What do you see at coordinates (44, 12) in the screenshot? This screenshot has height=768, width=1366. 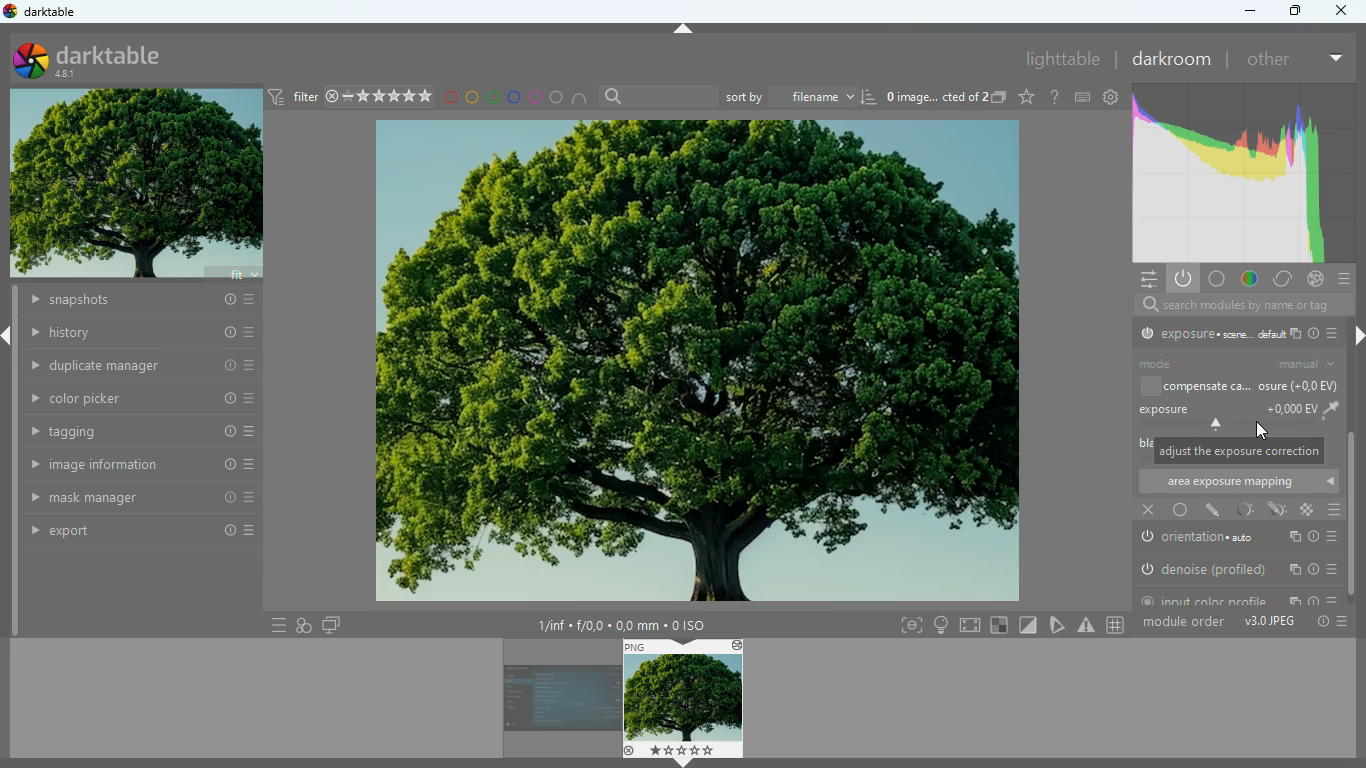 I see `darktable` at bounding box center [44, 12].